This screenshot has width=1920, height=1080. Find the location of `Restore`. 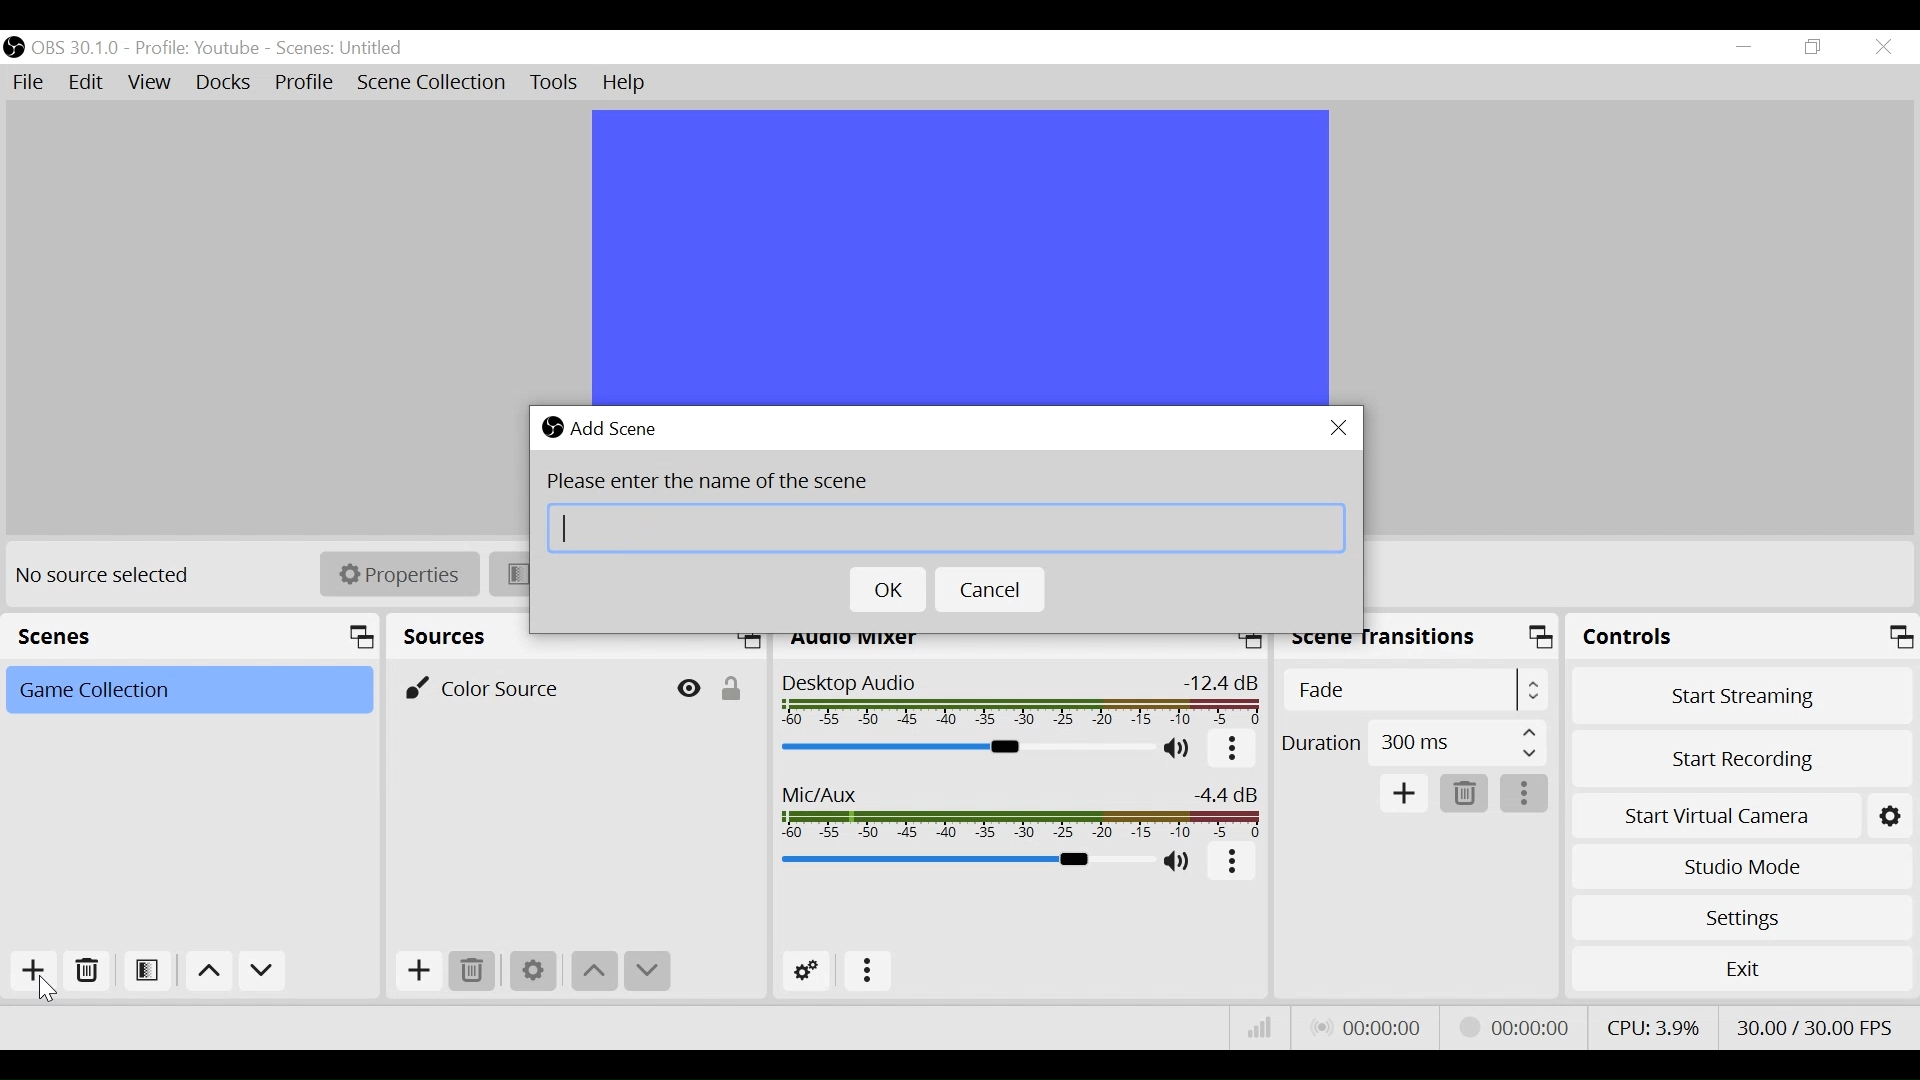

Restore is located at coordinates (1811, 48).